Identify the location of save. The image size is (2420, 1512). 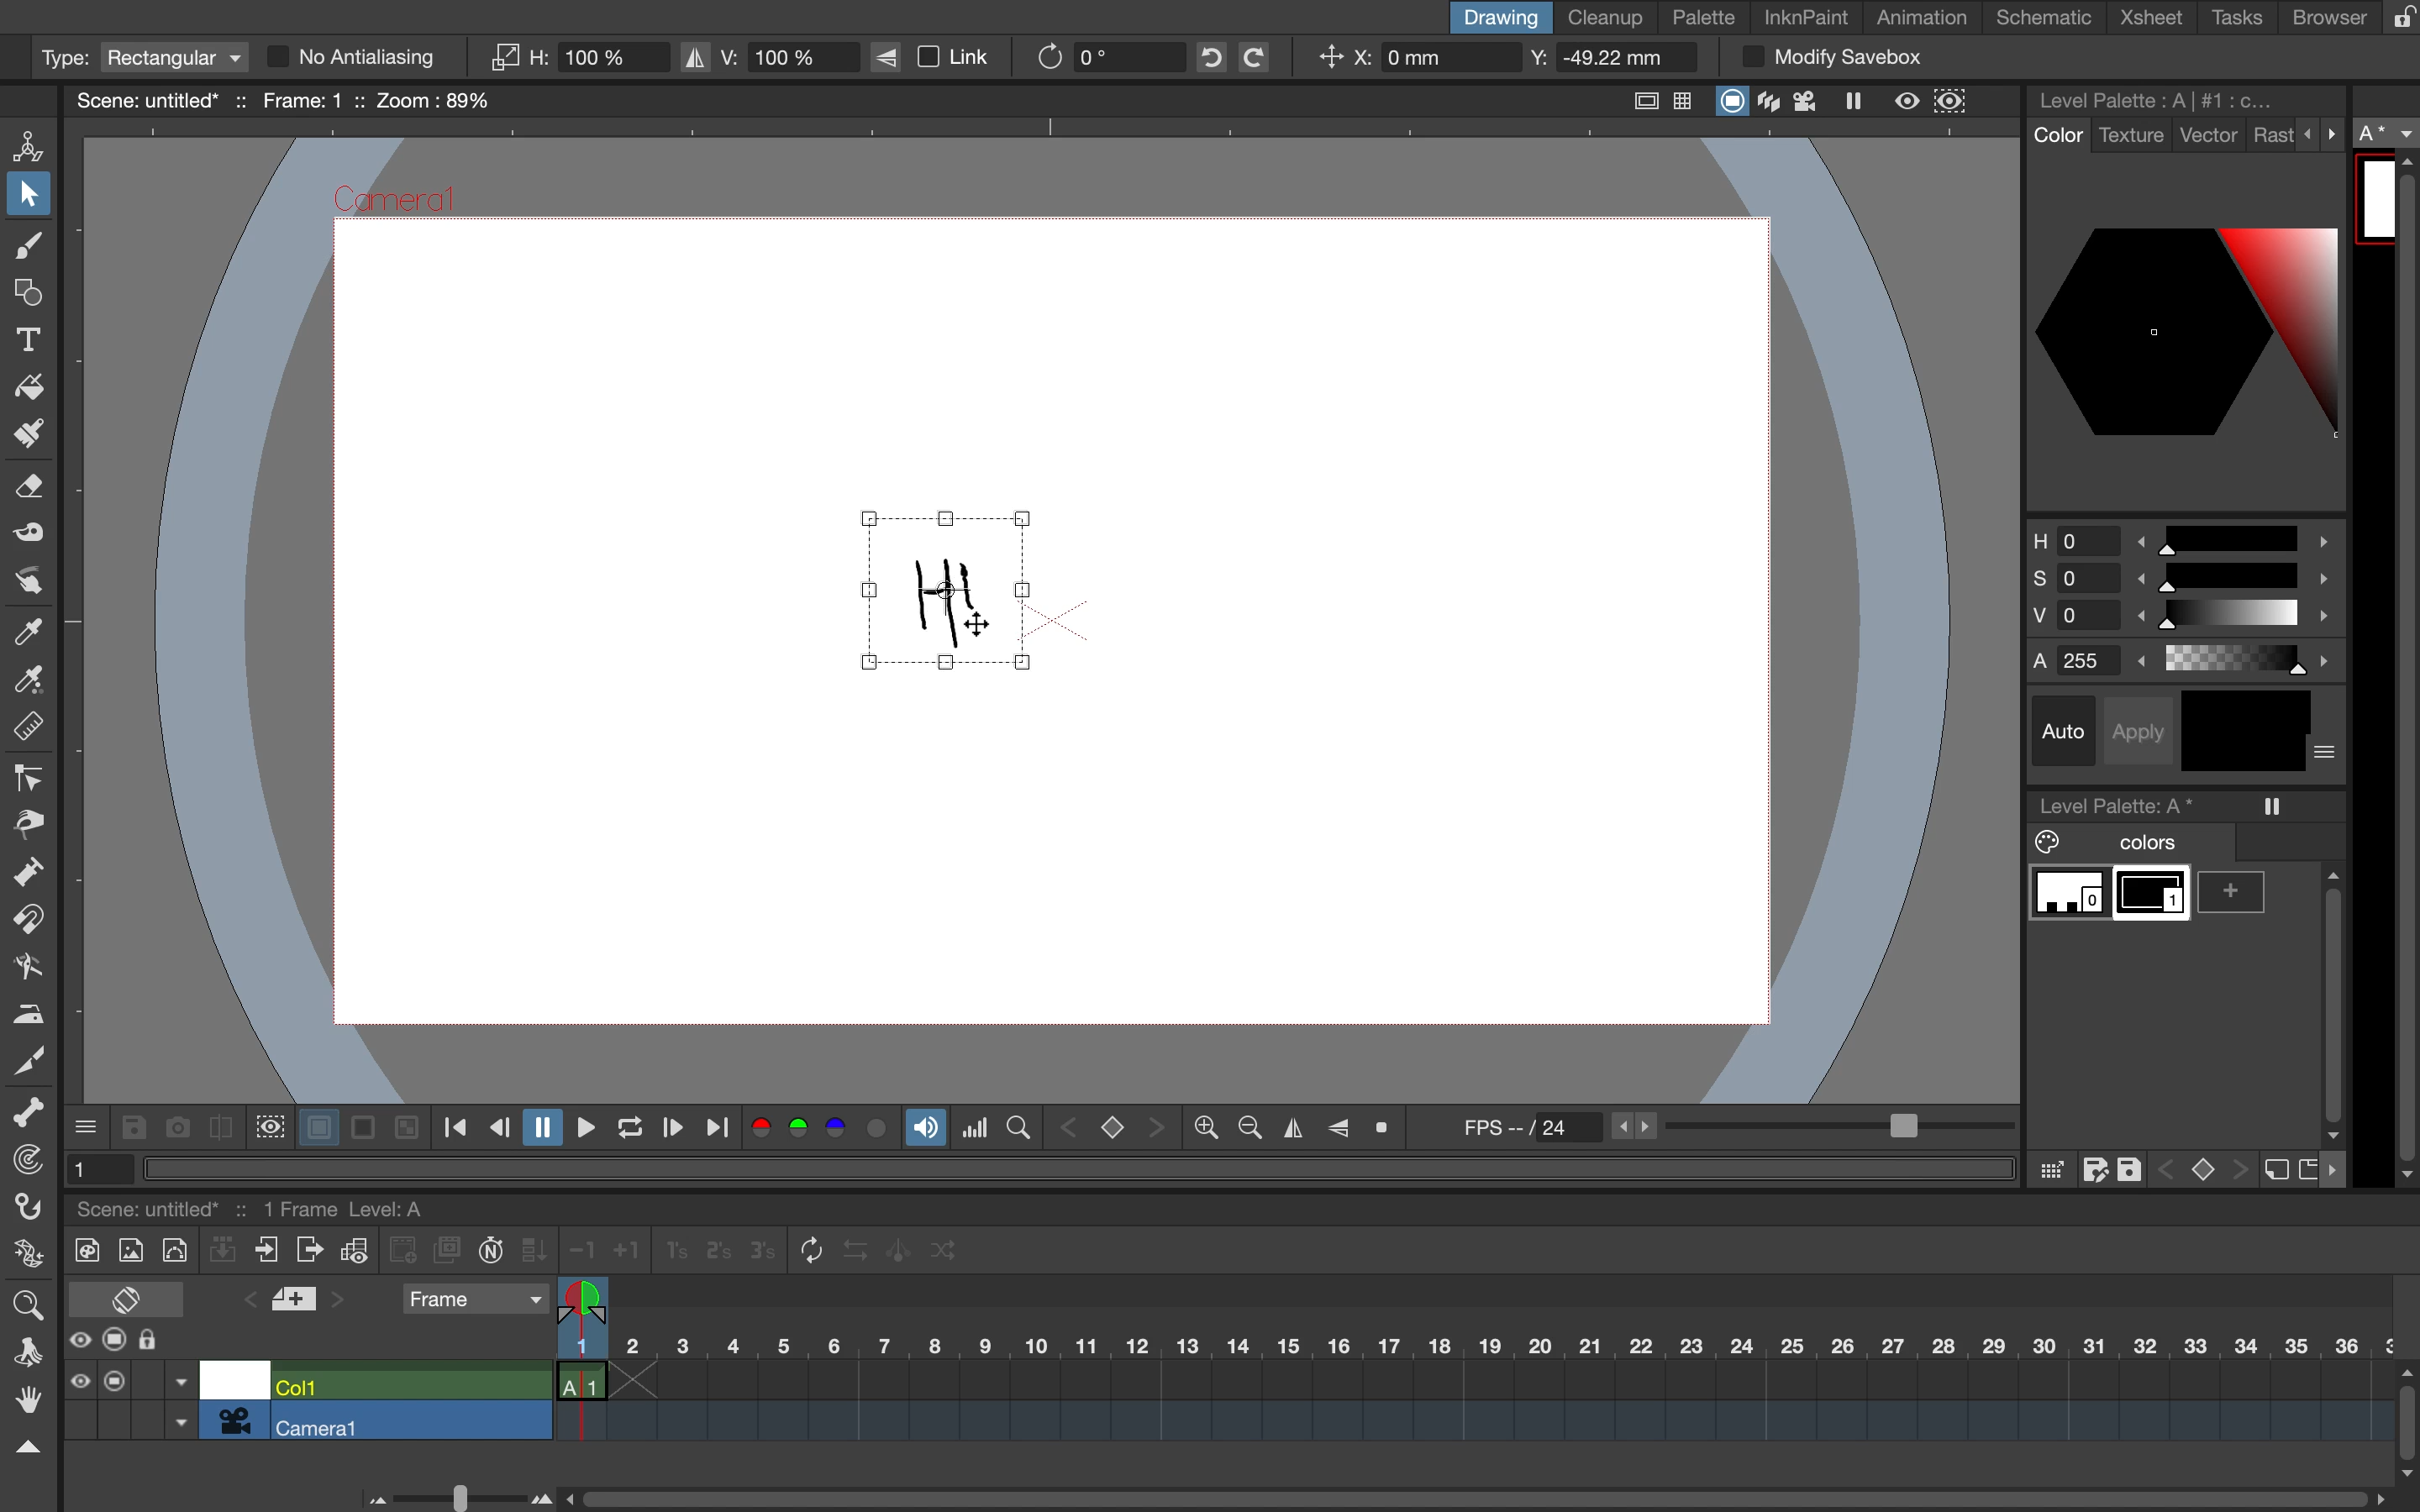
(2132, 1166).